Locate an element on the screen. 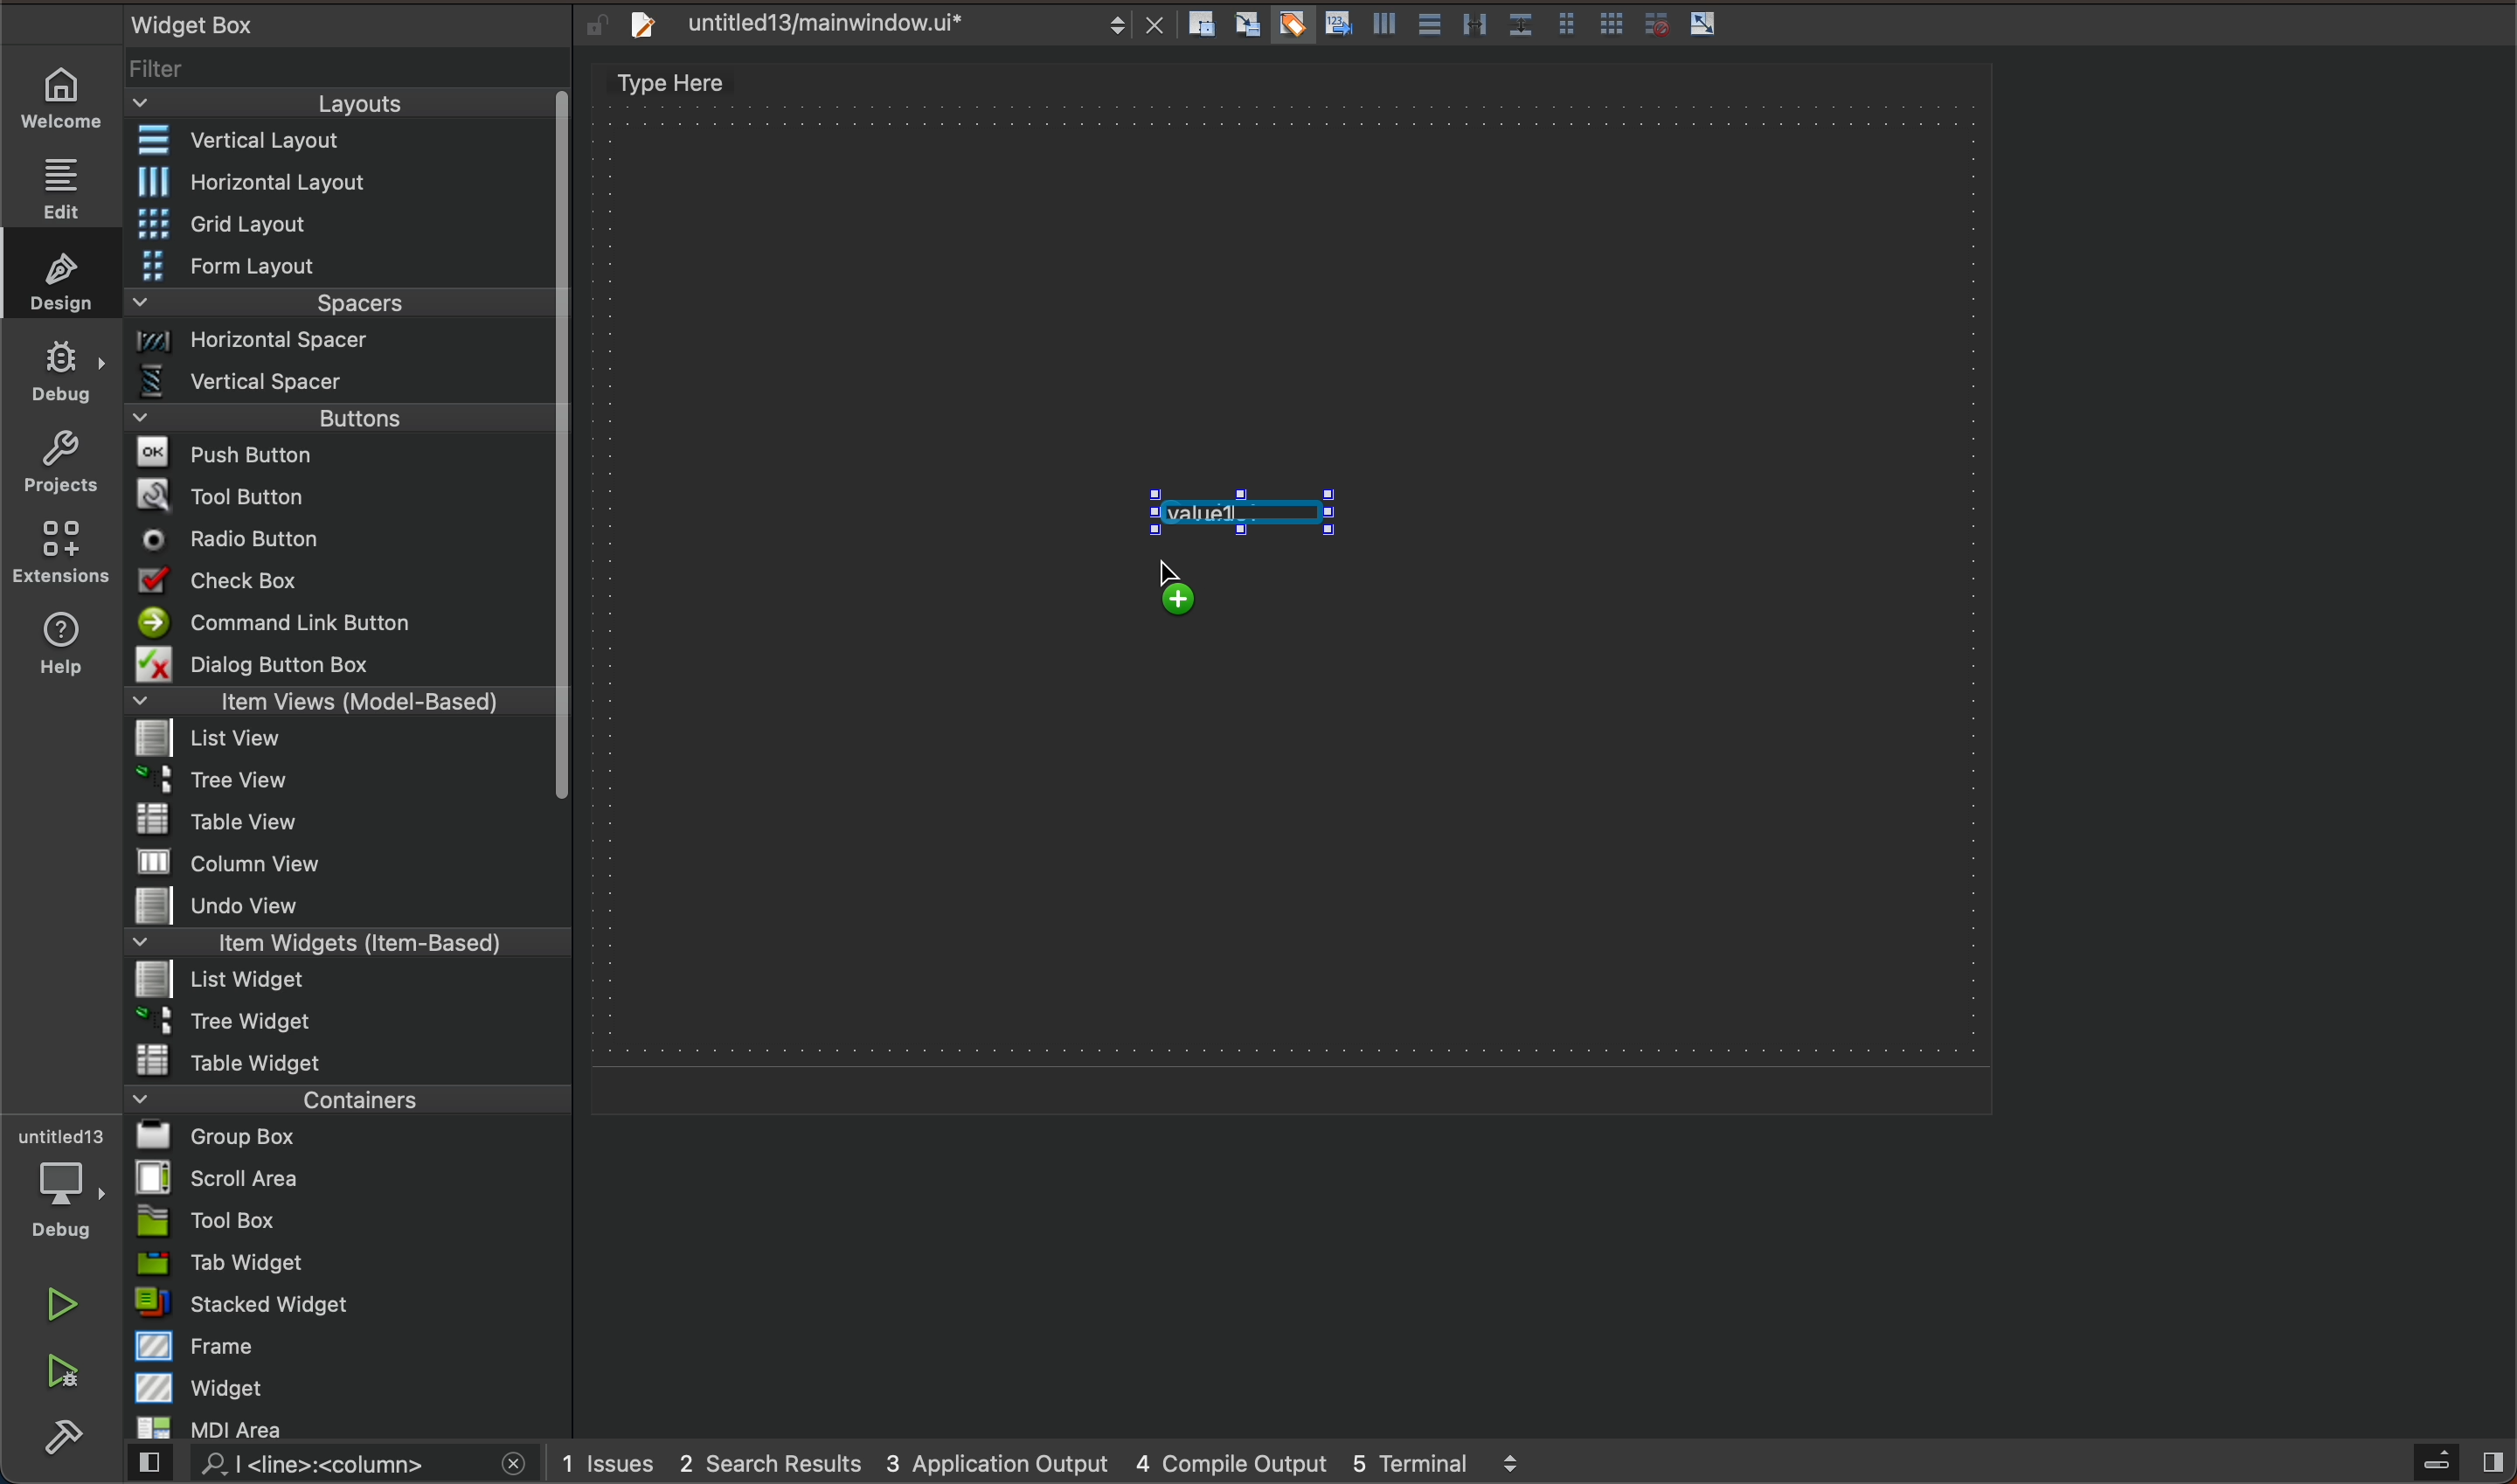 The image size is (2517, 1484). mdi area is located at coordinates (346, 1424).